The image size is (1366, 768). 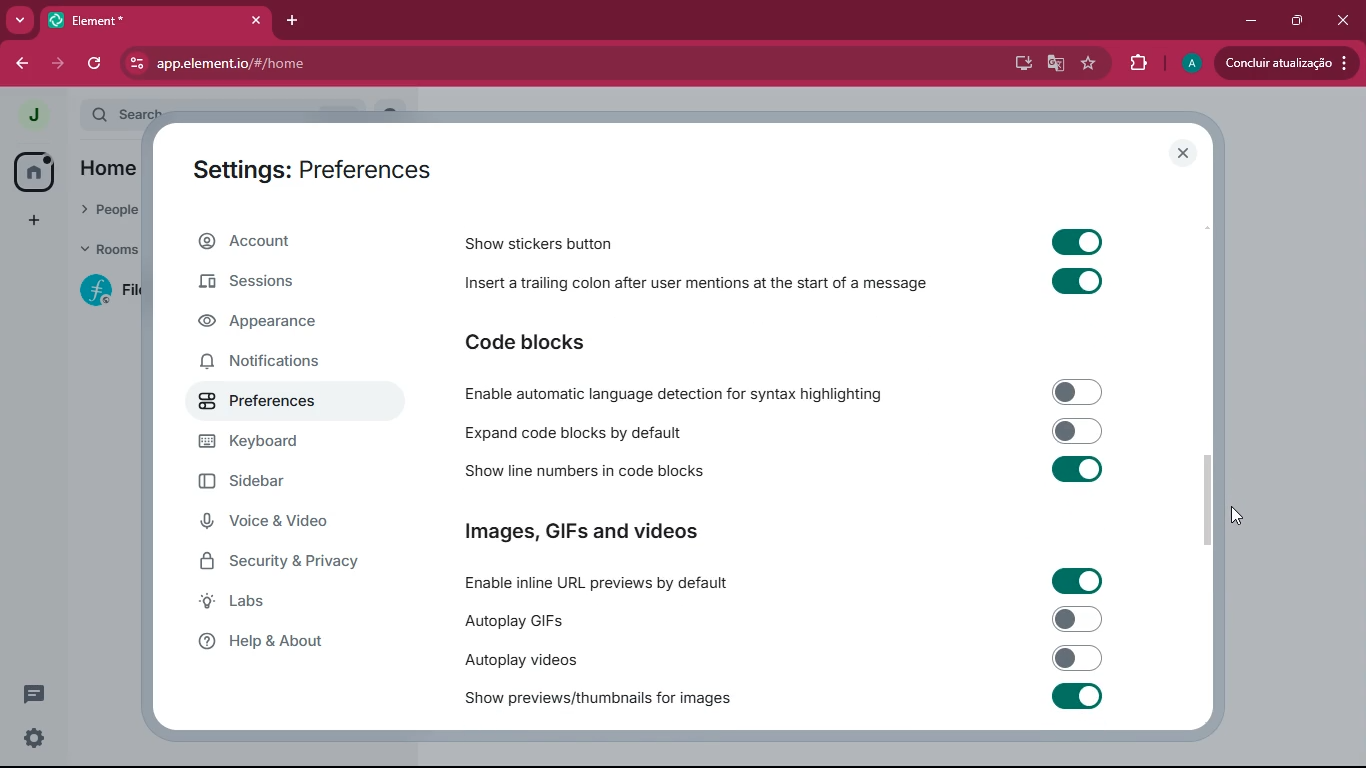 I want to click on autoplay gifs, so click(x=511, y=620).